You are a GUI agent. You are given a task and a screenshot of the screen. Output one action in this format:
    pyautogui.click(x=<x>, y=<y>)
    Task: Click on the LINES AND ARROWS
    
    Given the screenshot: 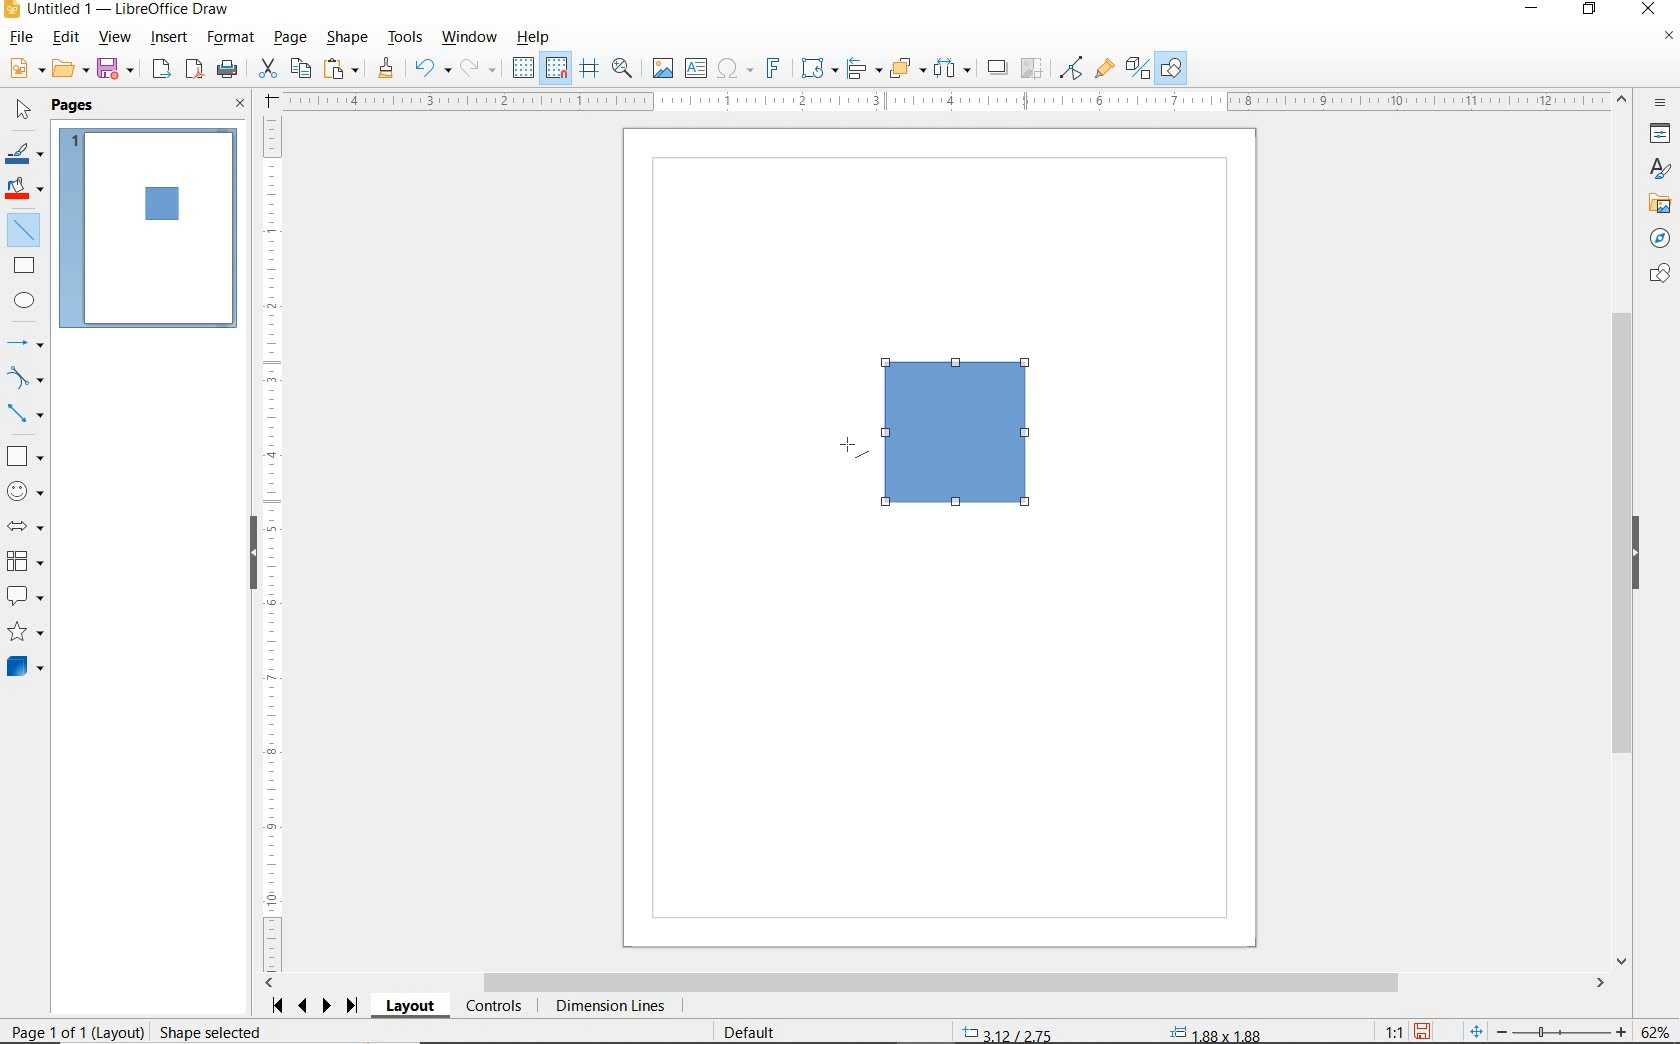 What is the action you would take?
    pyautogui.click(x=26, y=343)
    